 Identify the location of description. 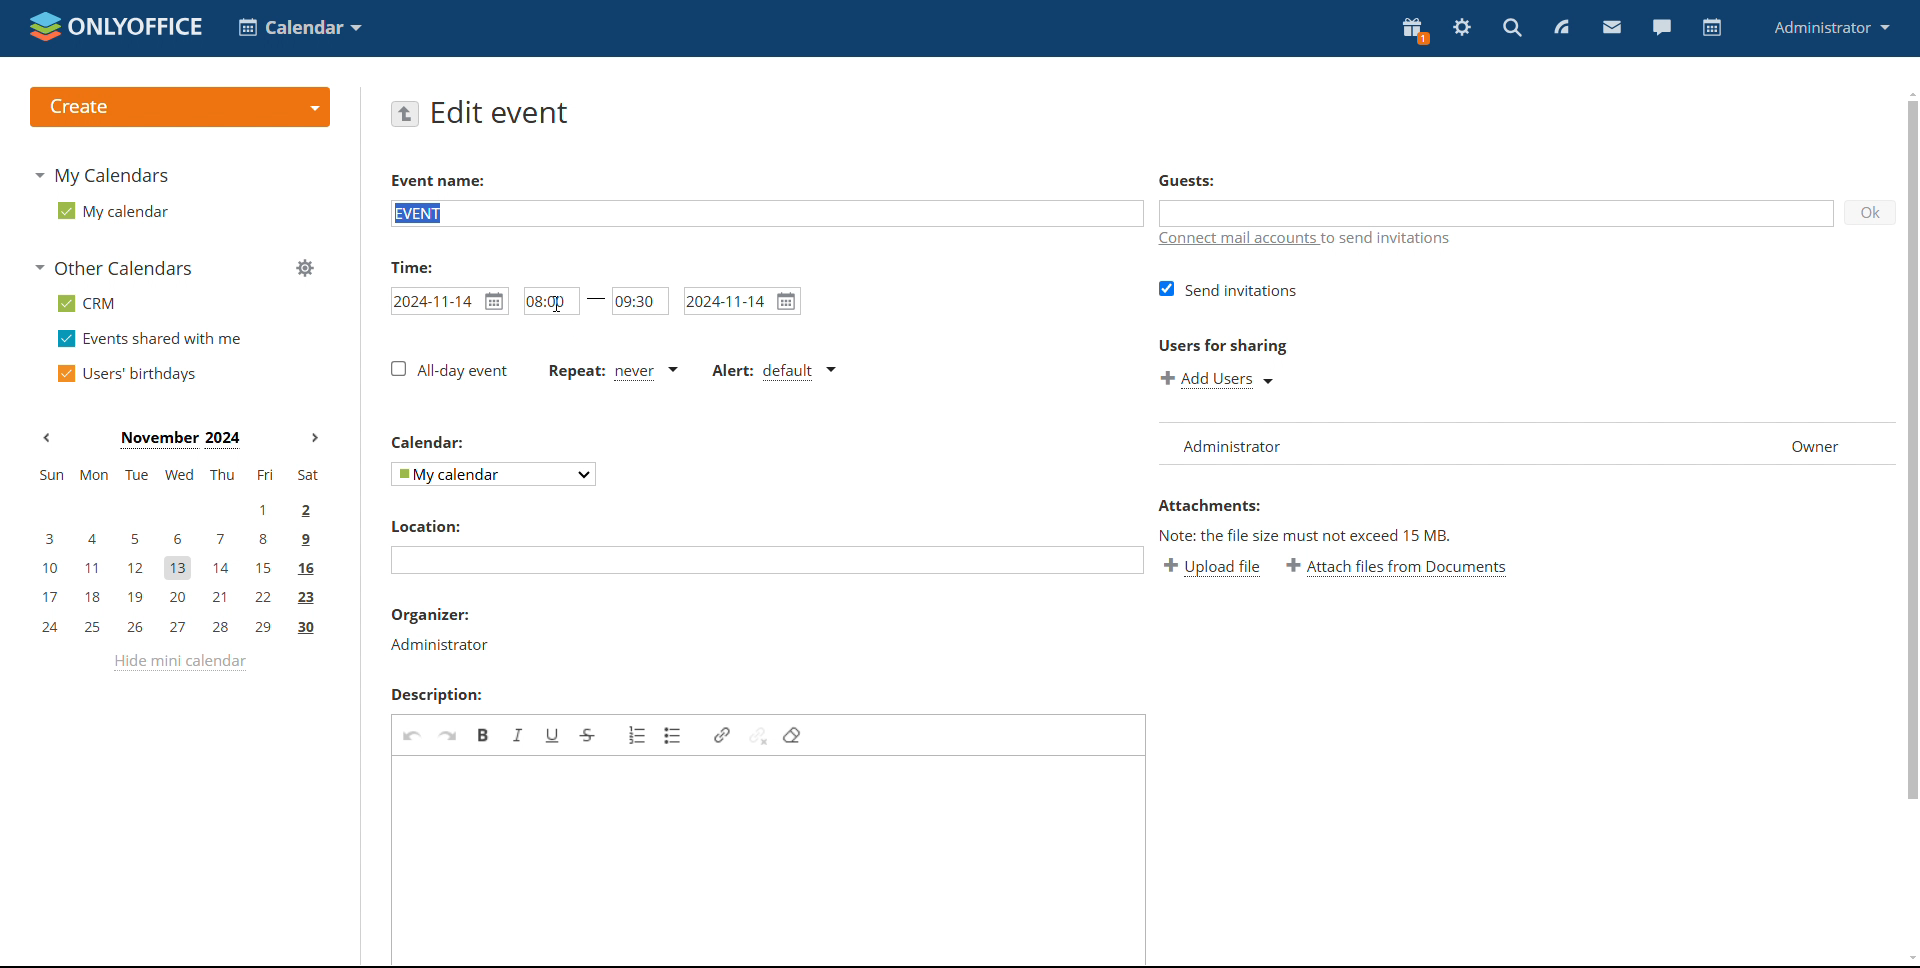
(437, 695).